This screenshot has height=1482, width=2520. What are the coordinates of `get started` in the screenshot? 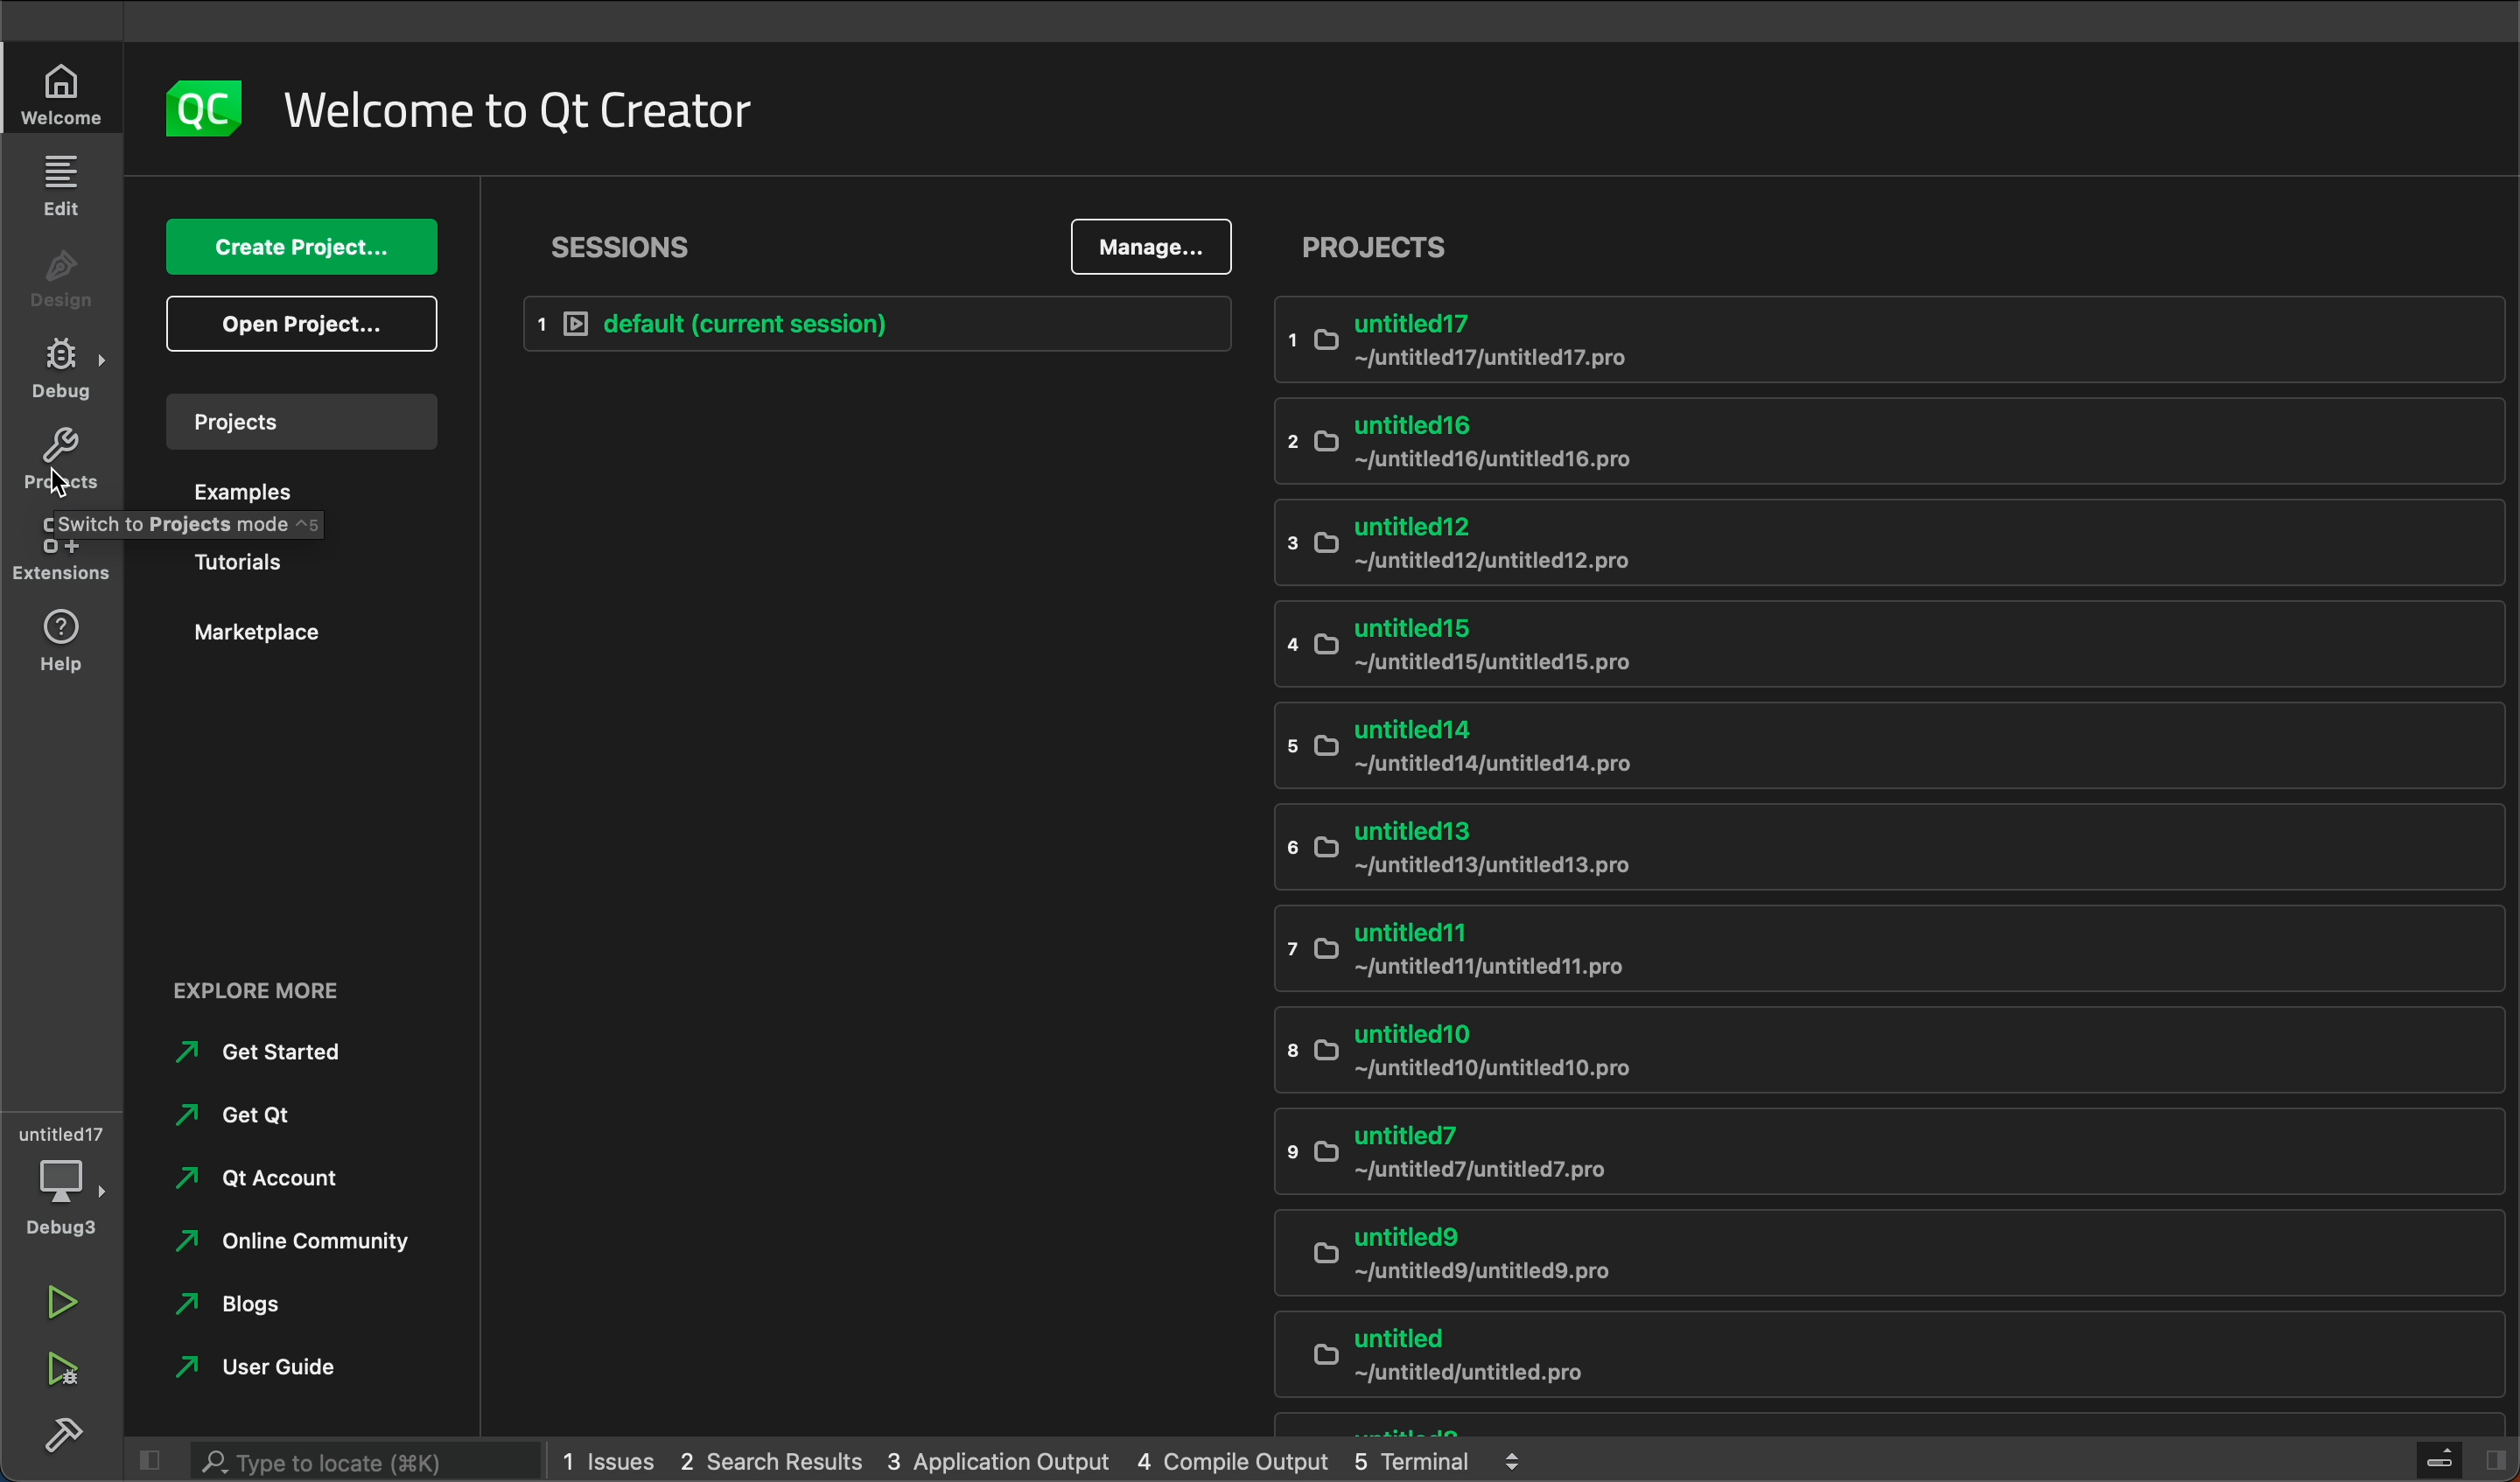 It's located at (287, 1054).